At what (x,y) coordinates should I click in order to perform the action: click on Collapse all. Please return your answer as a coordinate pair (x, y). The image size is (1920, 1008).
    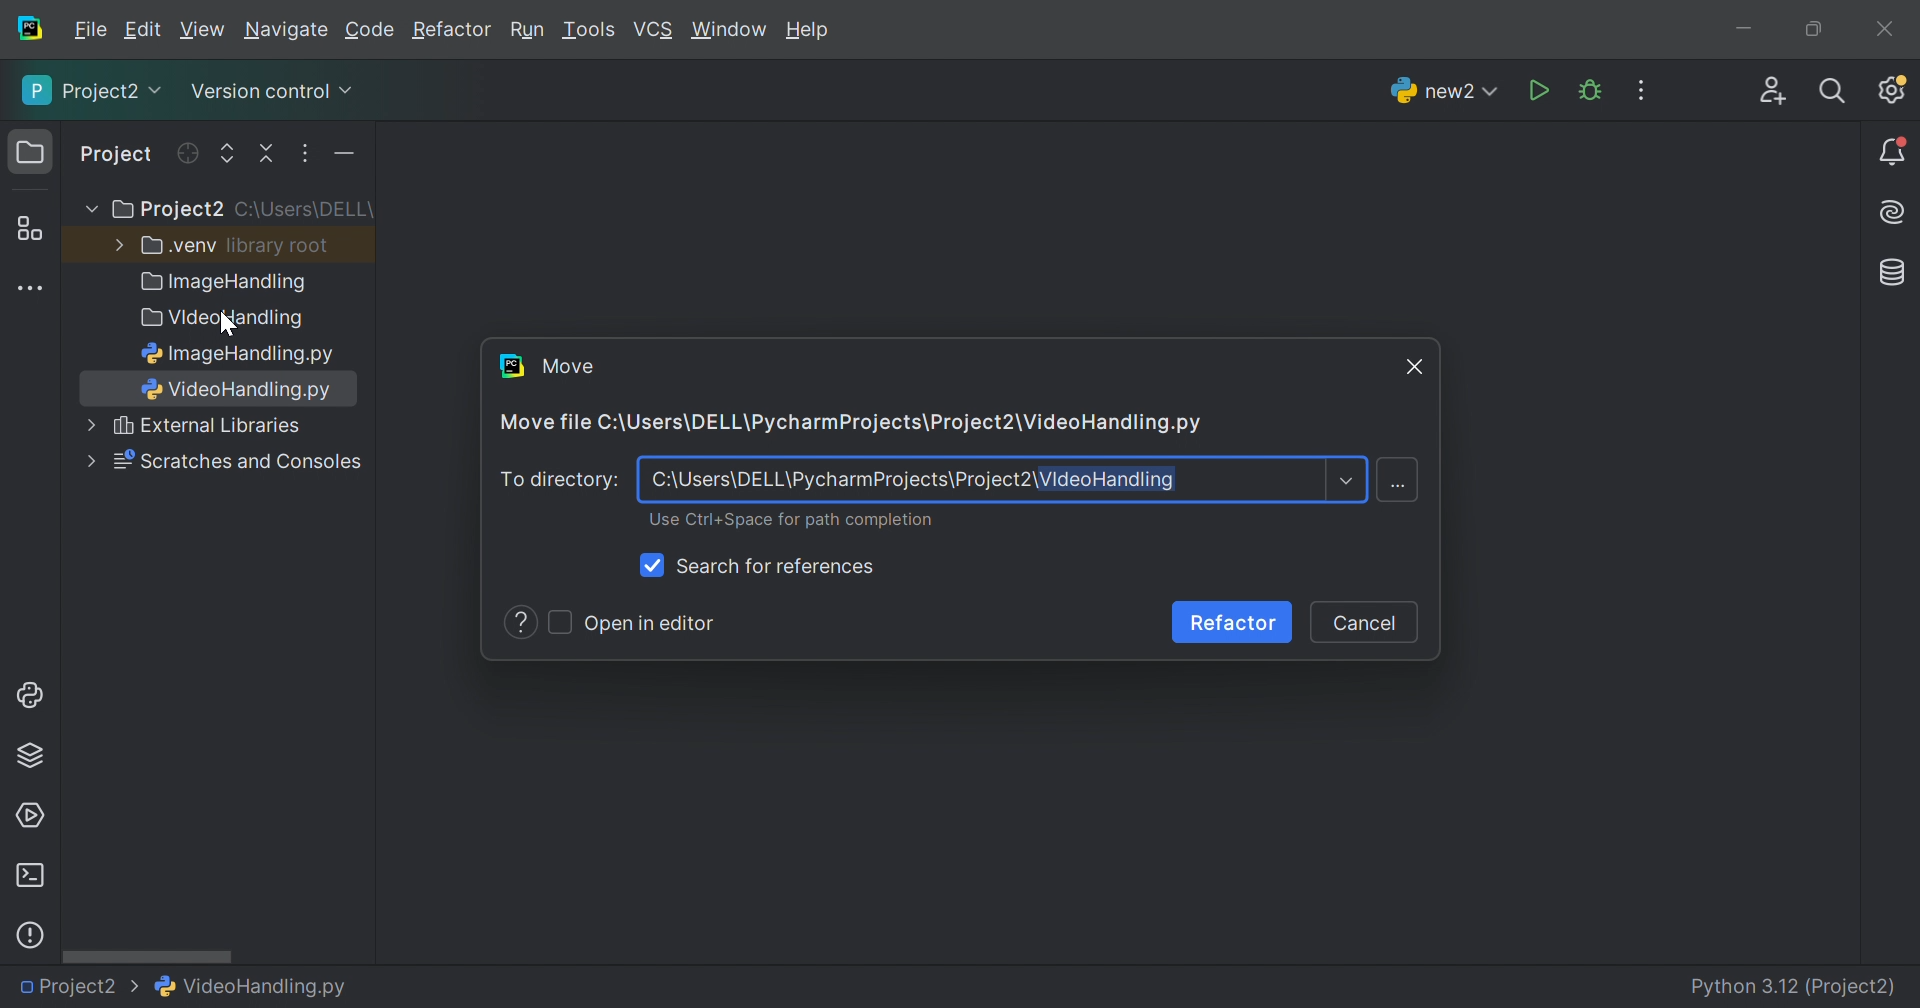
    Looking at the image, I should click on (269, 154).